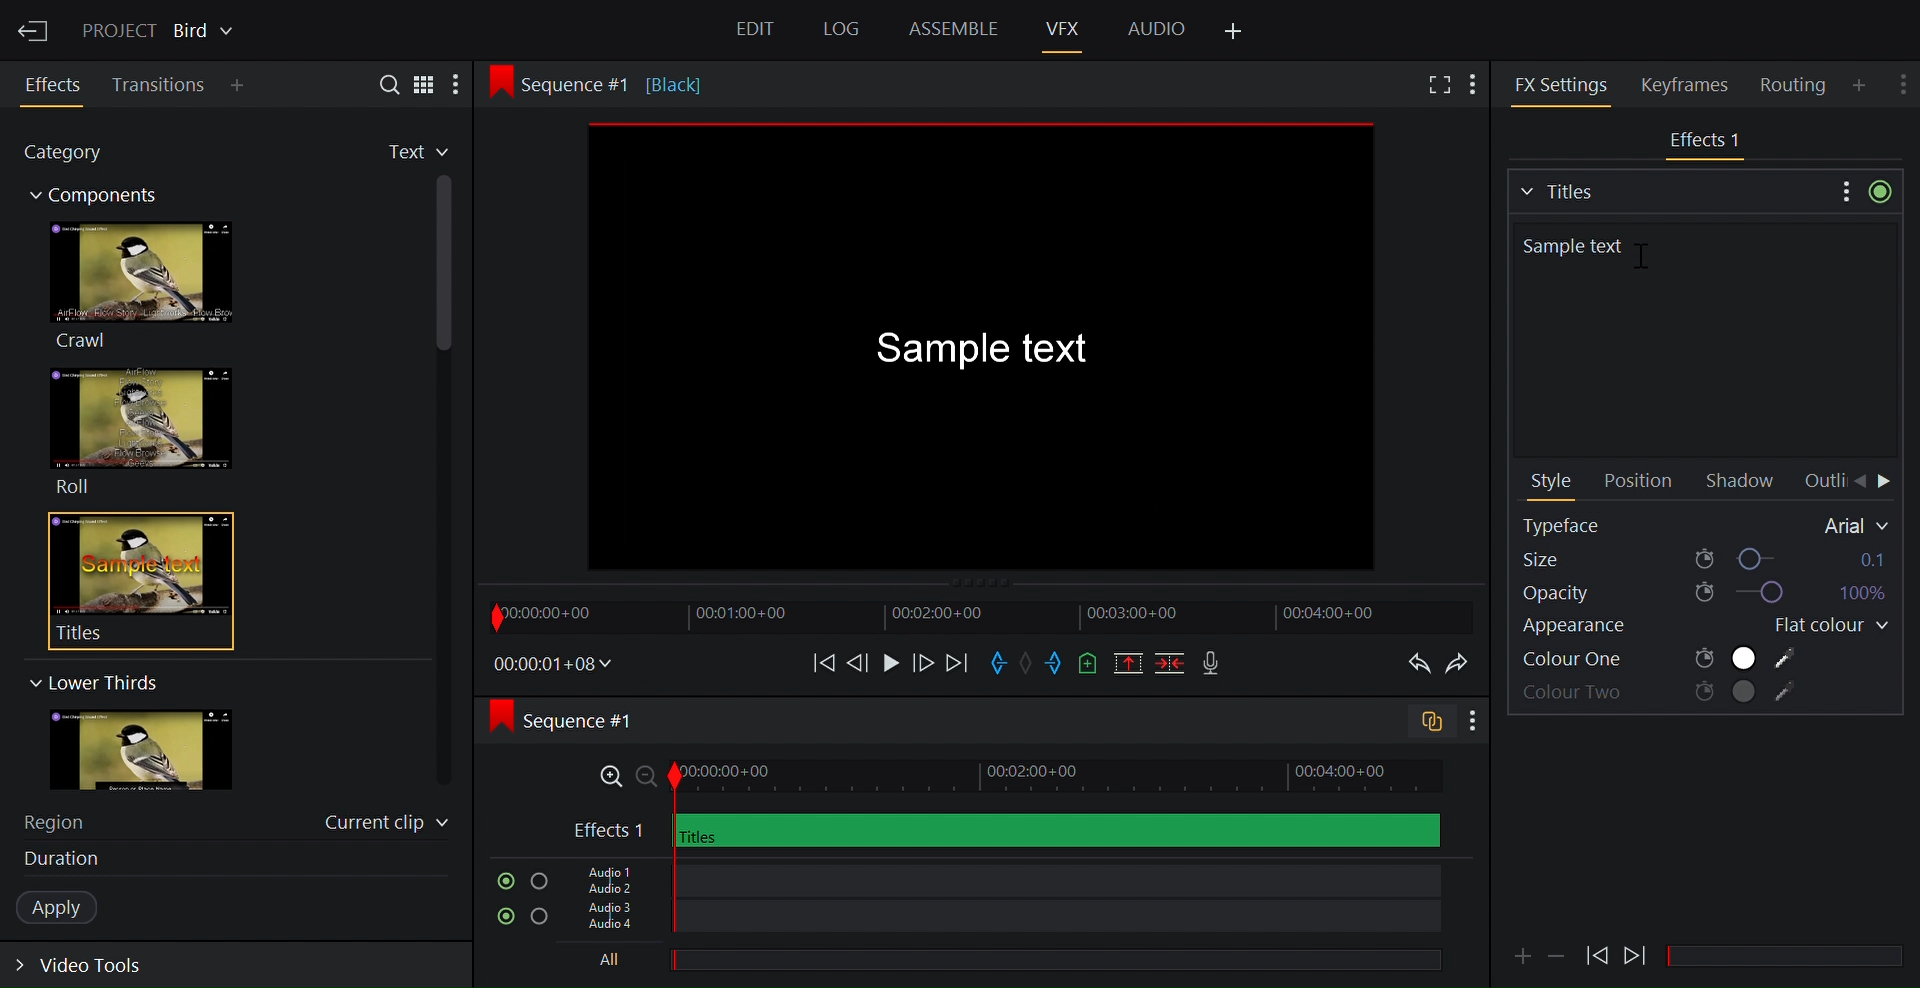 Image resolution: width=1920 pixels, height=988 pixels. What do you see at coordinates (446, 365) in the screenshot?
I see `Vertical scroll bar` at bounding box center [446, 365].